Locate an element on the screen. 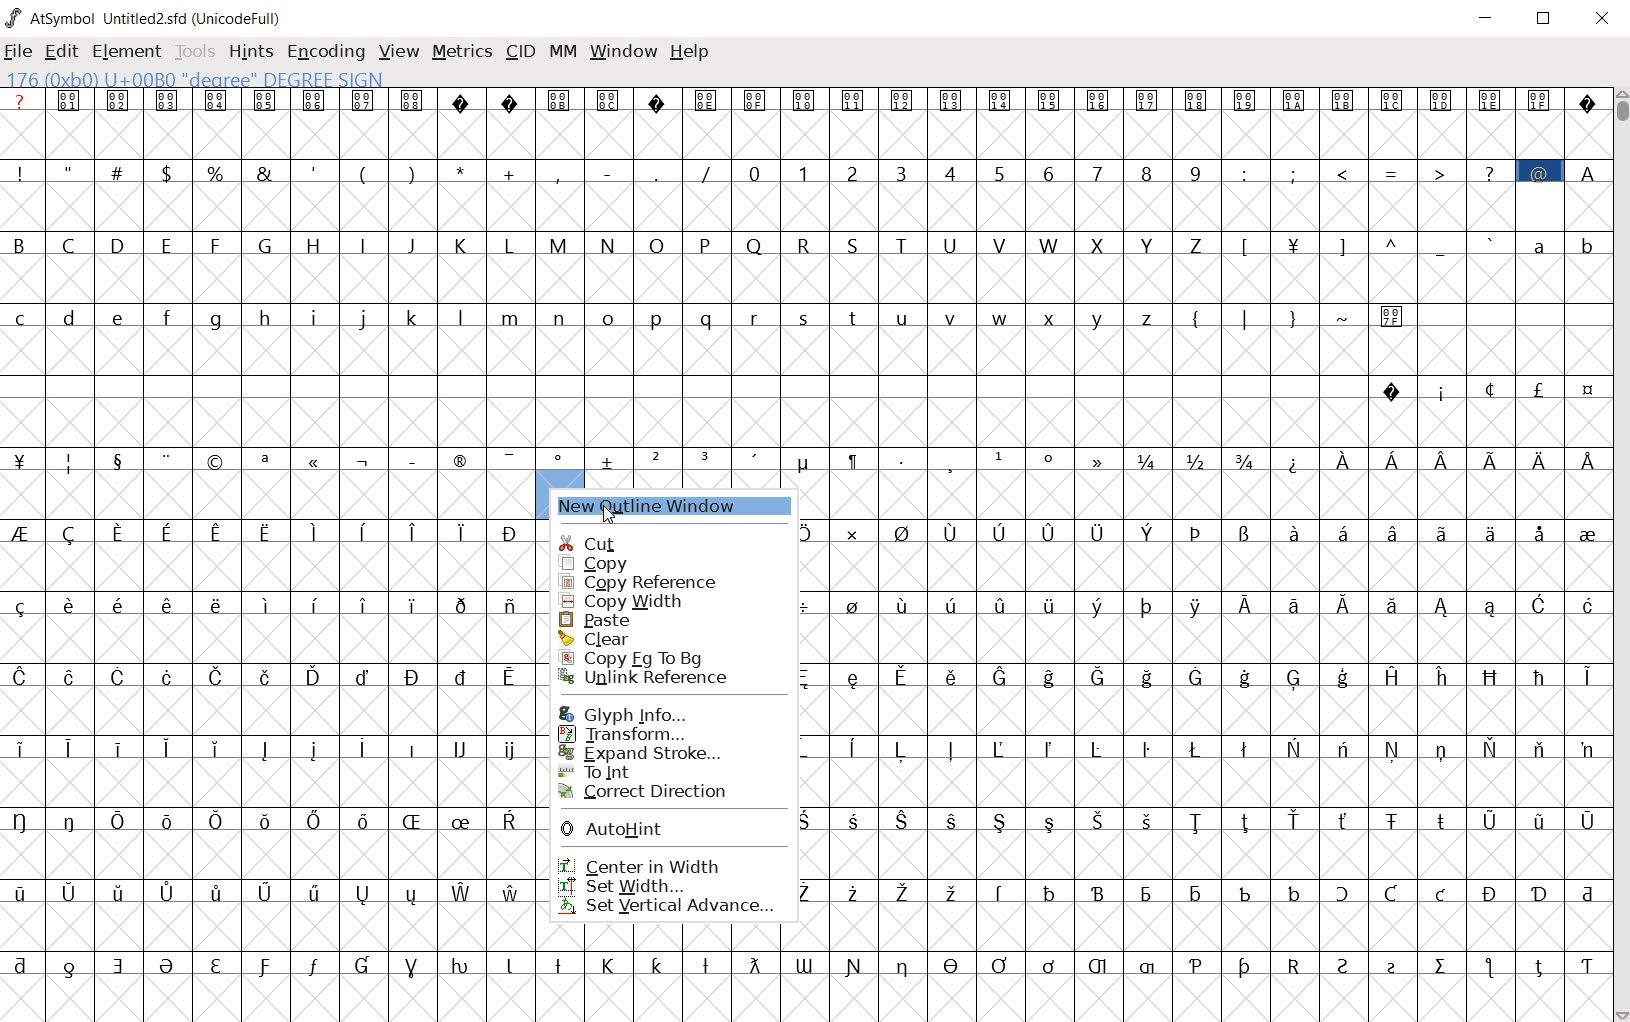 This screenshot has height=1022, width=1630. unsupported character is located at coordinates (658, 99).